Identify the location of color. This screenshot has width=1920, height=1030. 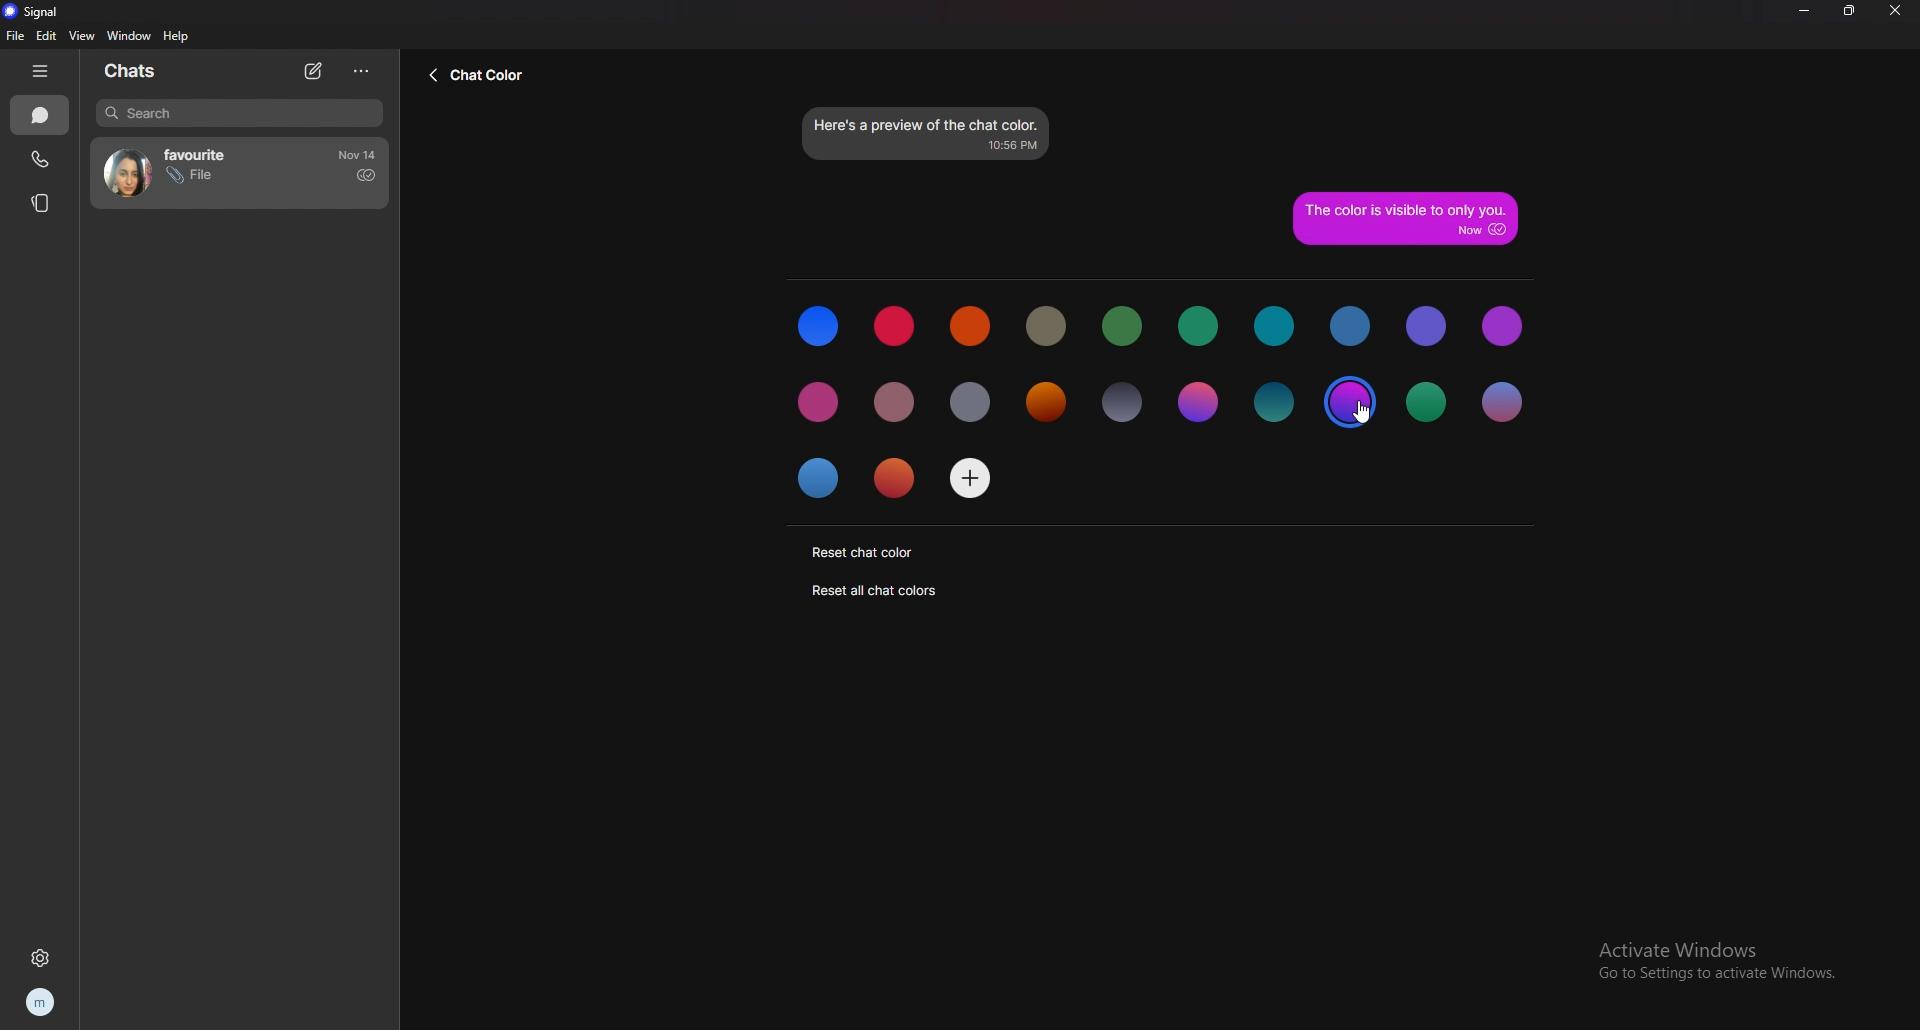
(896, 475).